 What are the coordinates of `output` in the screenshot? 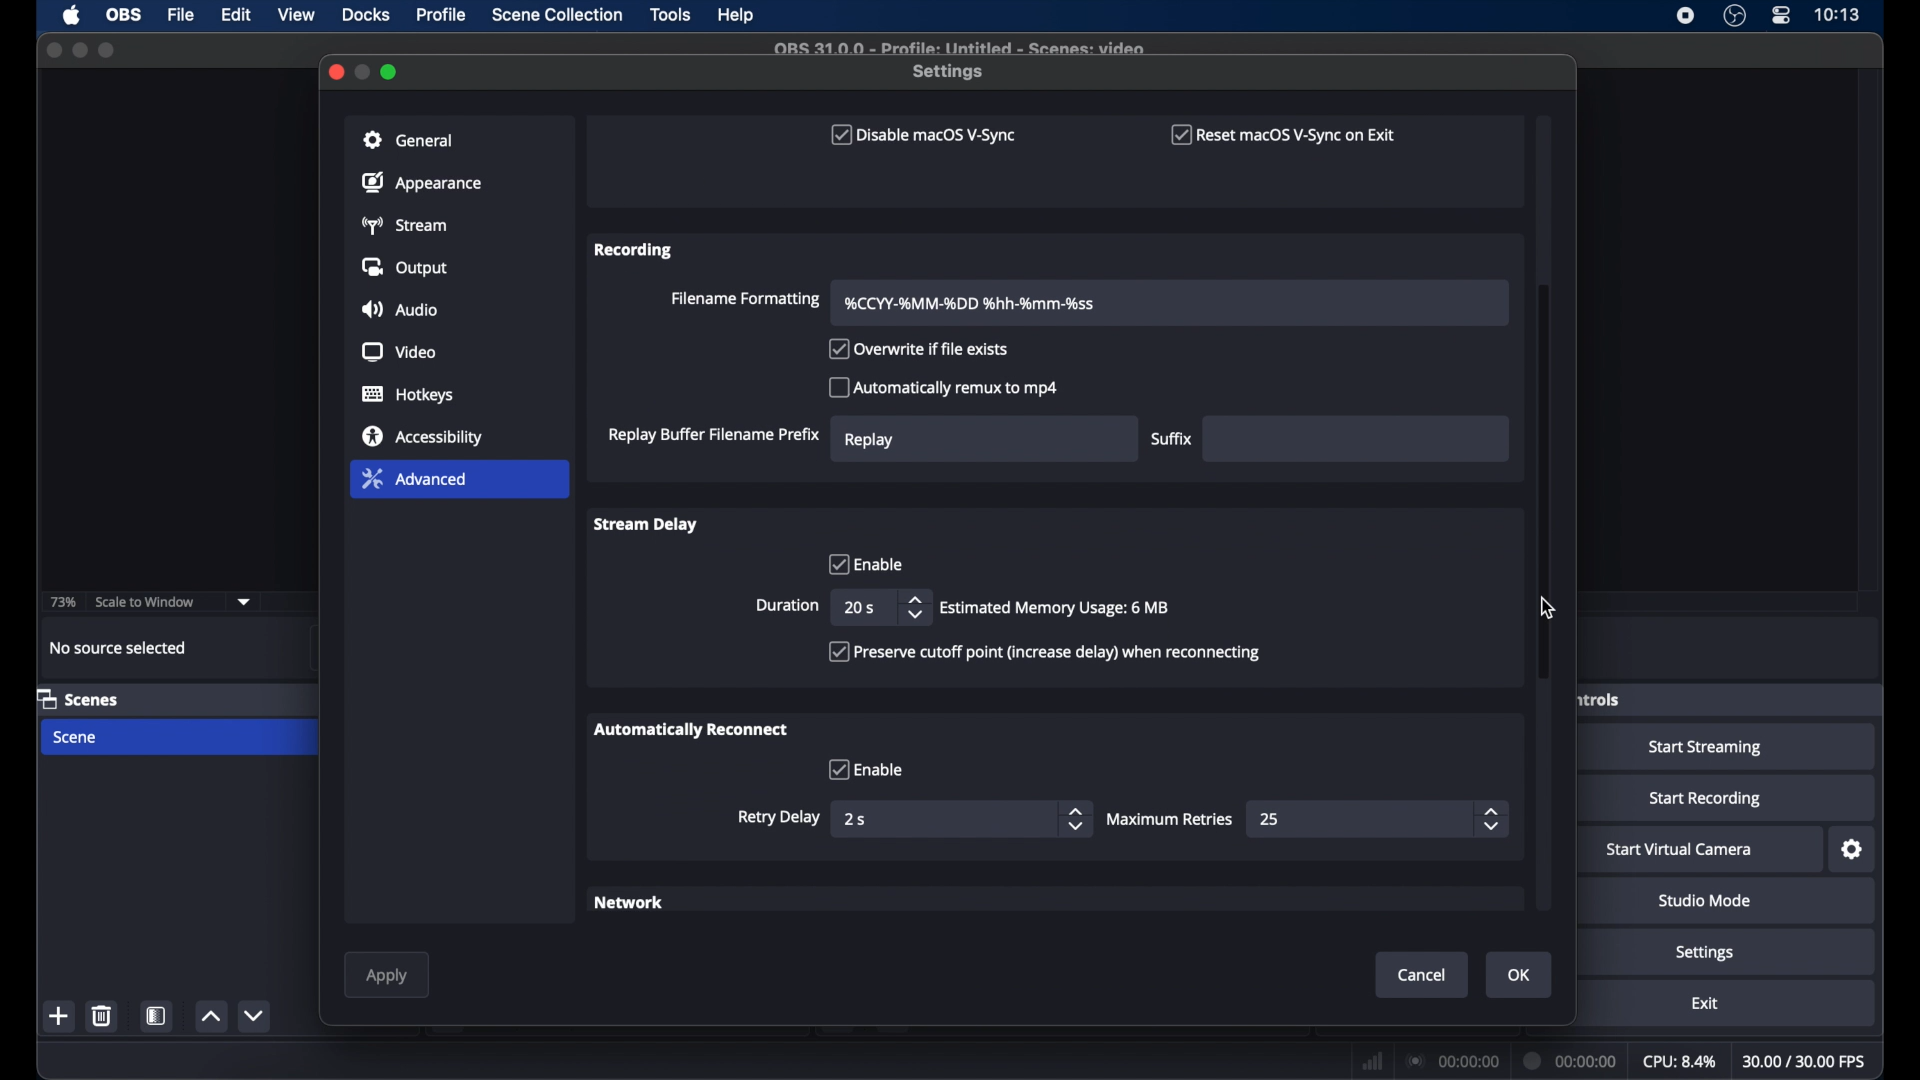 It's located at (407, 267).